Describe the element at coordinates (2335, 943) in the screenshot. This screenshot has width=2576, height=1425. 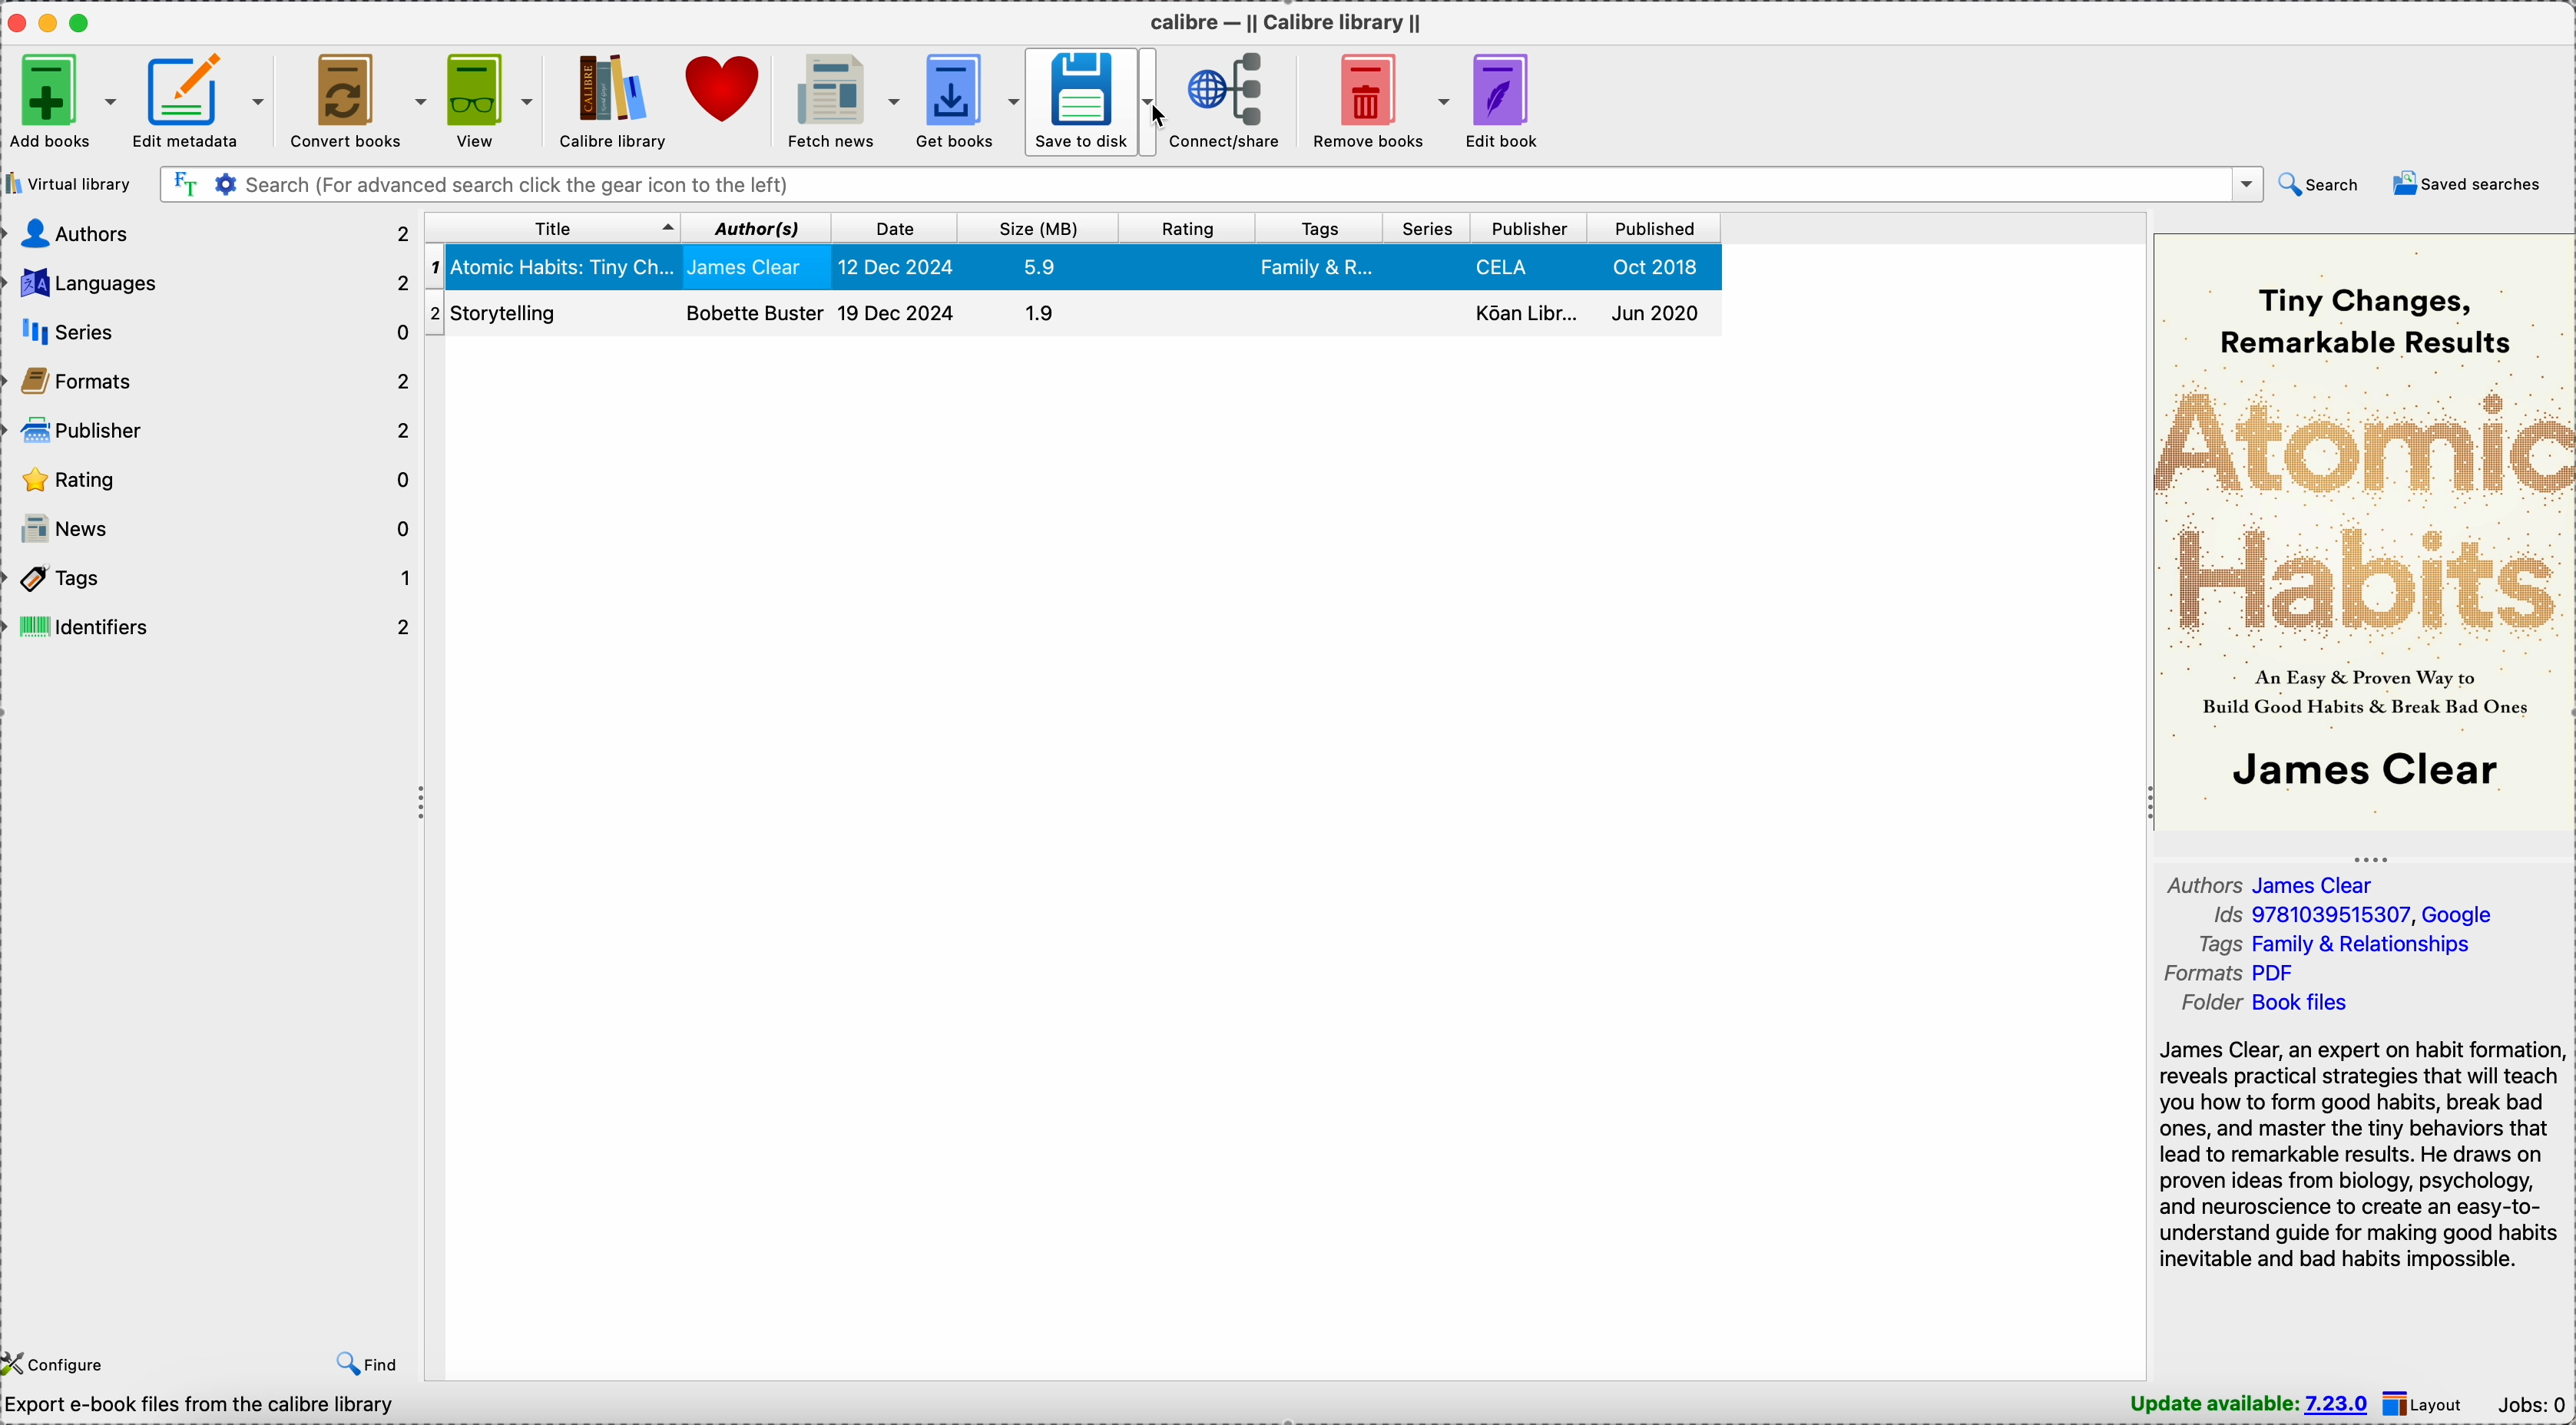
I see `tags Family & Relationships` at that location.